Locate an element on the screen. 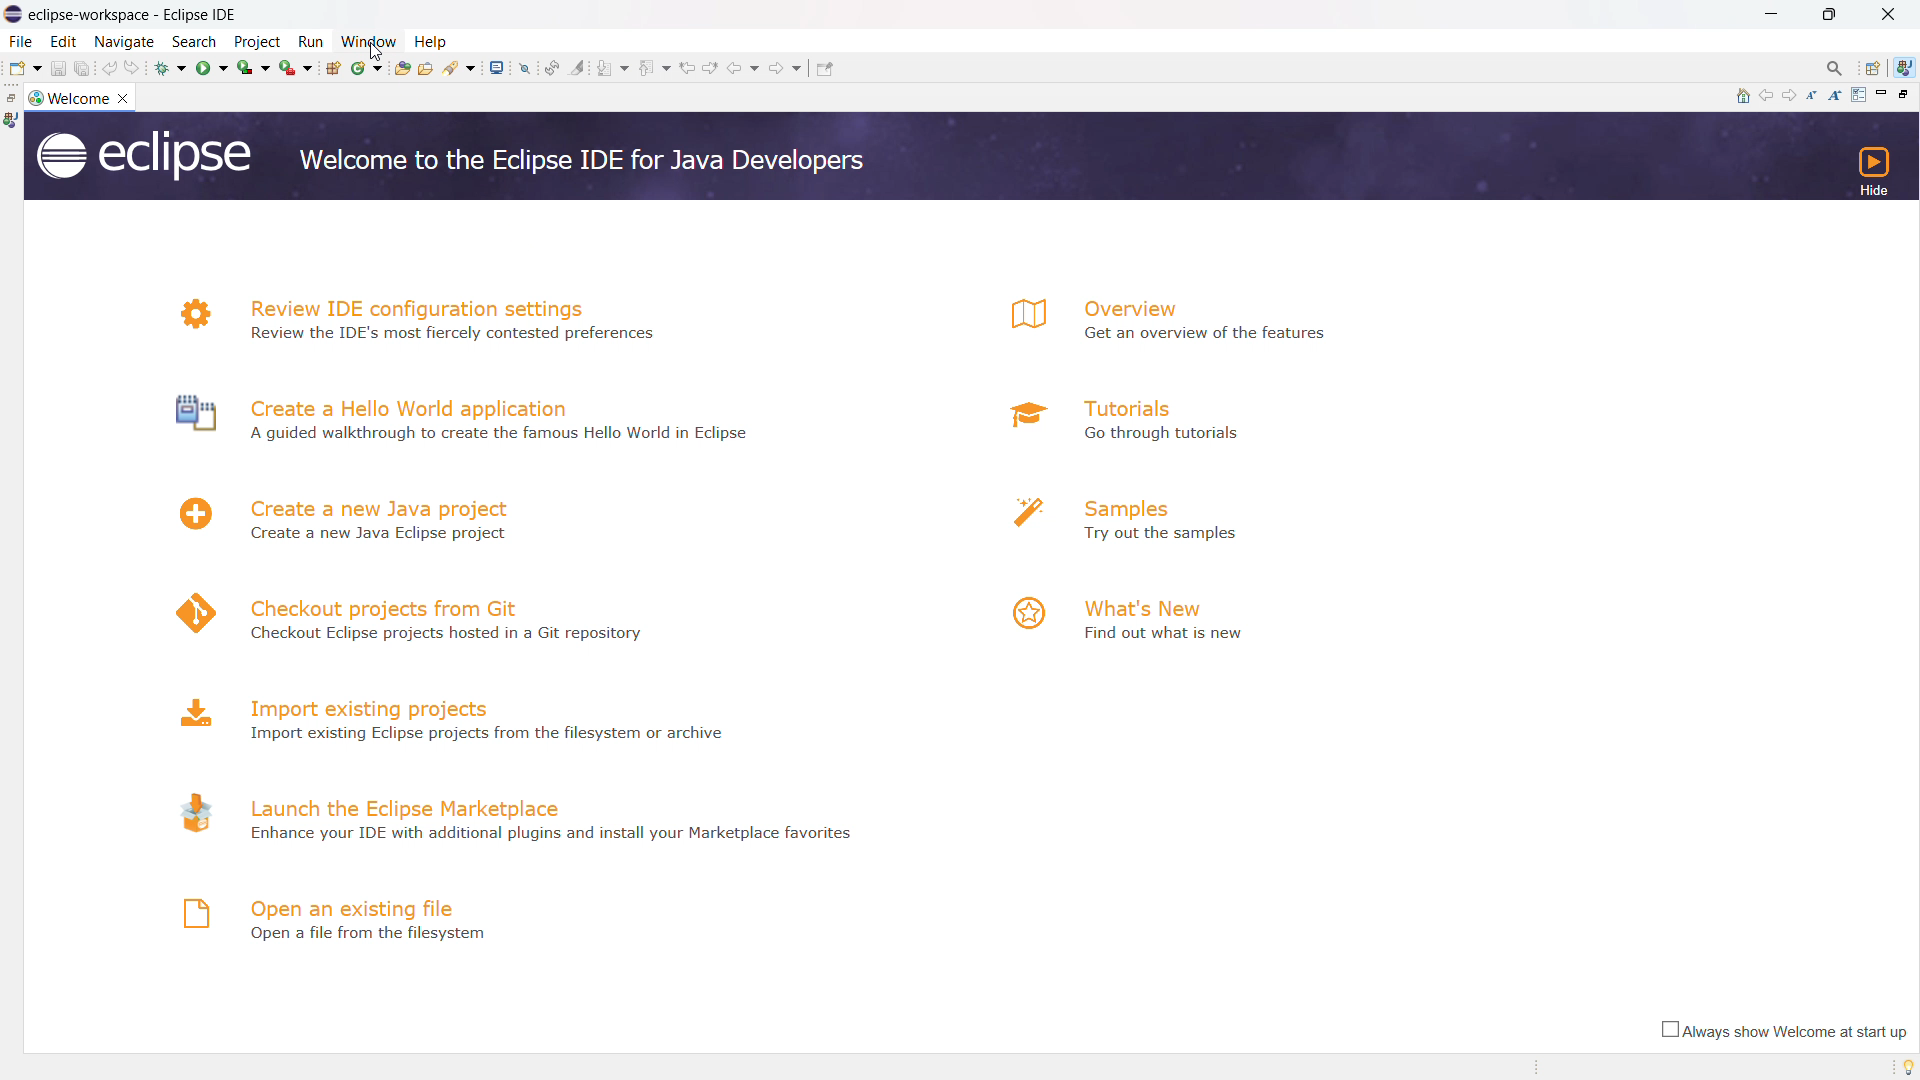 This screenshot has height=1080, width=1920. close is located at coordinates (1890, 15).